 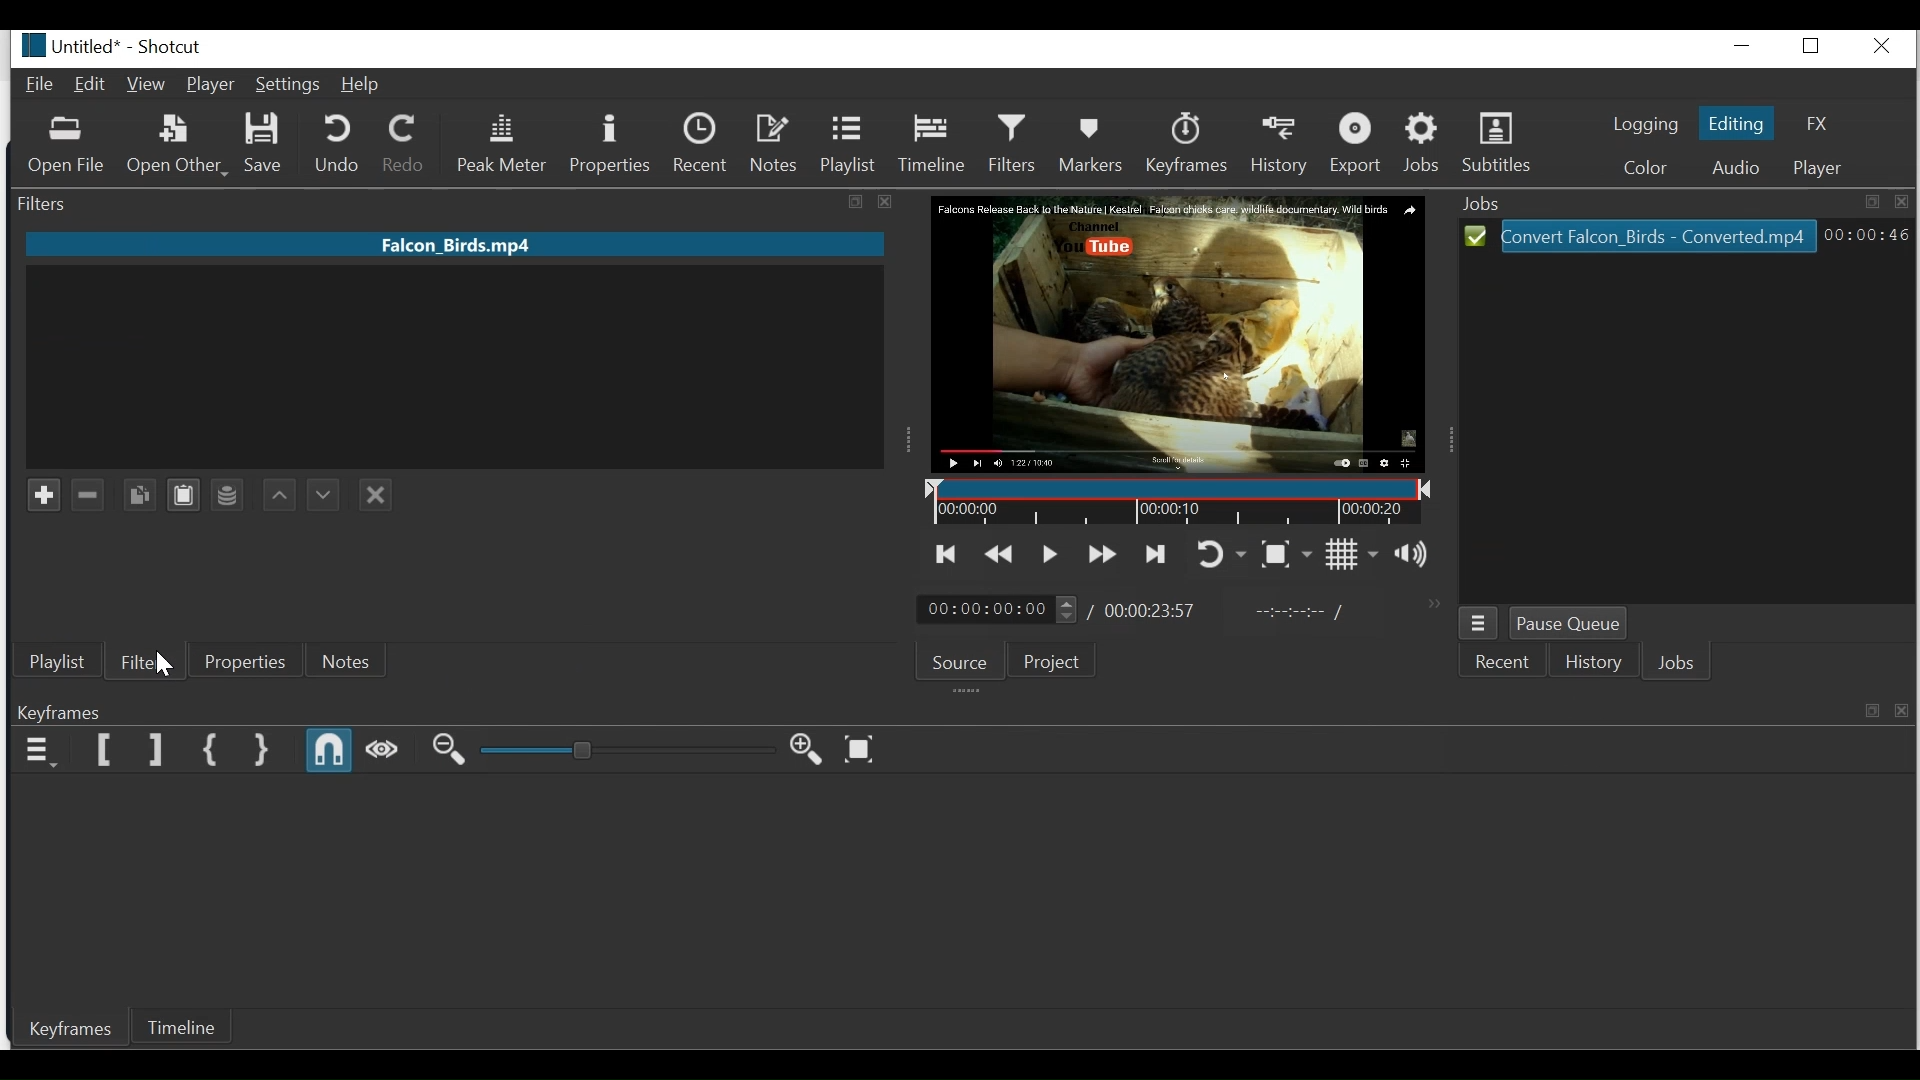 What do you see at coordinates (1886, 47) in the screenshot?
I see `Close` at bounding box center [1886, 47].